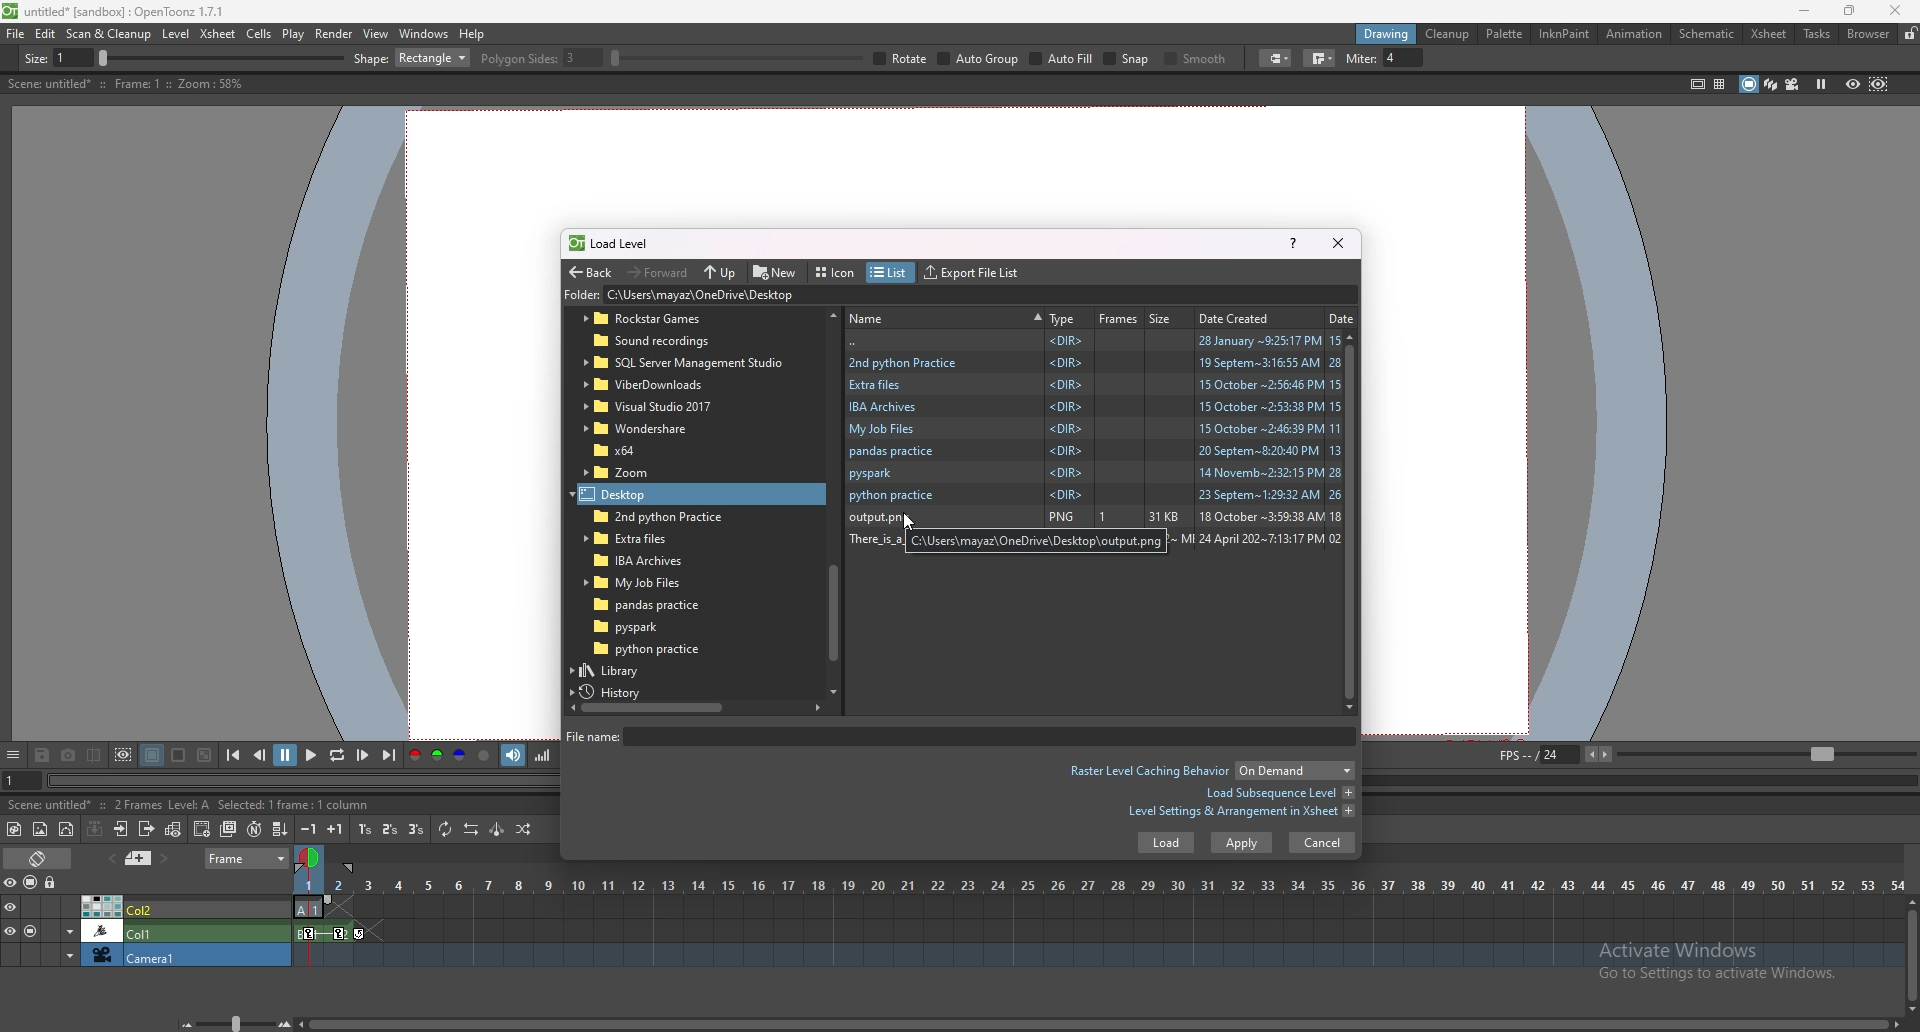 The width and height of the screenshot is (1920, 1032). Describe the element at coordinates (1505, 33) in the screenshot. I see `palette` at that location.